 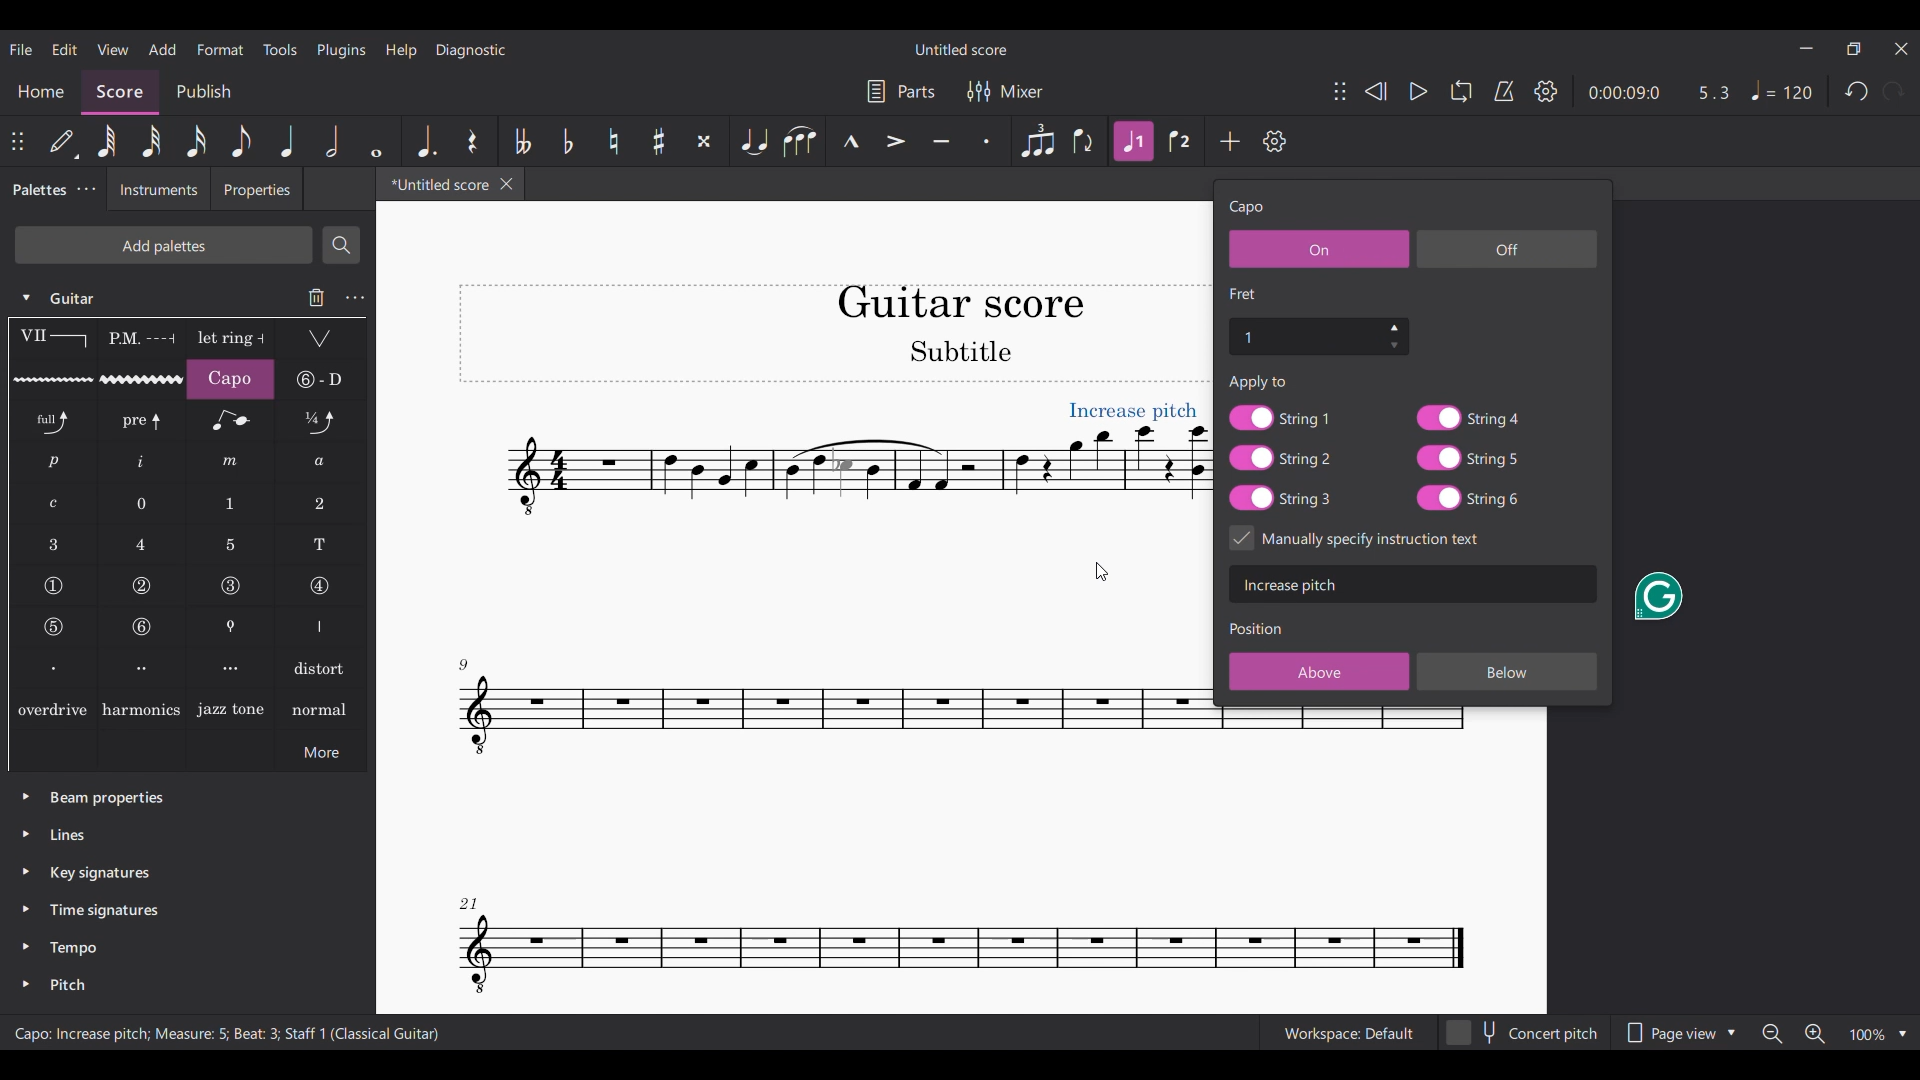 I want to click on File menu, so click(x=22, y=49).